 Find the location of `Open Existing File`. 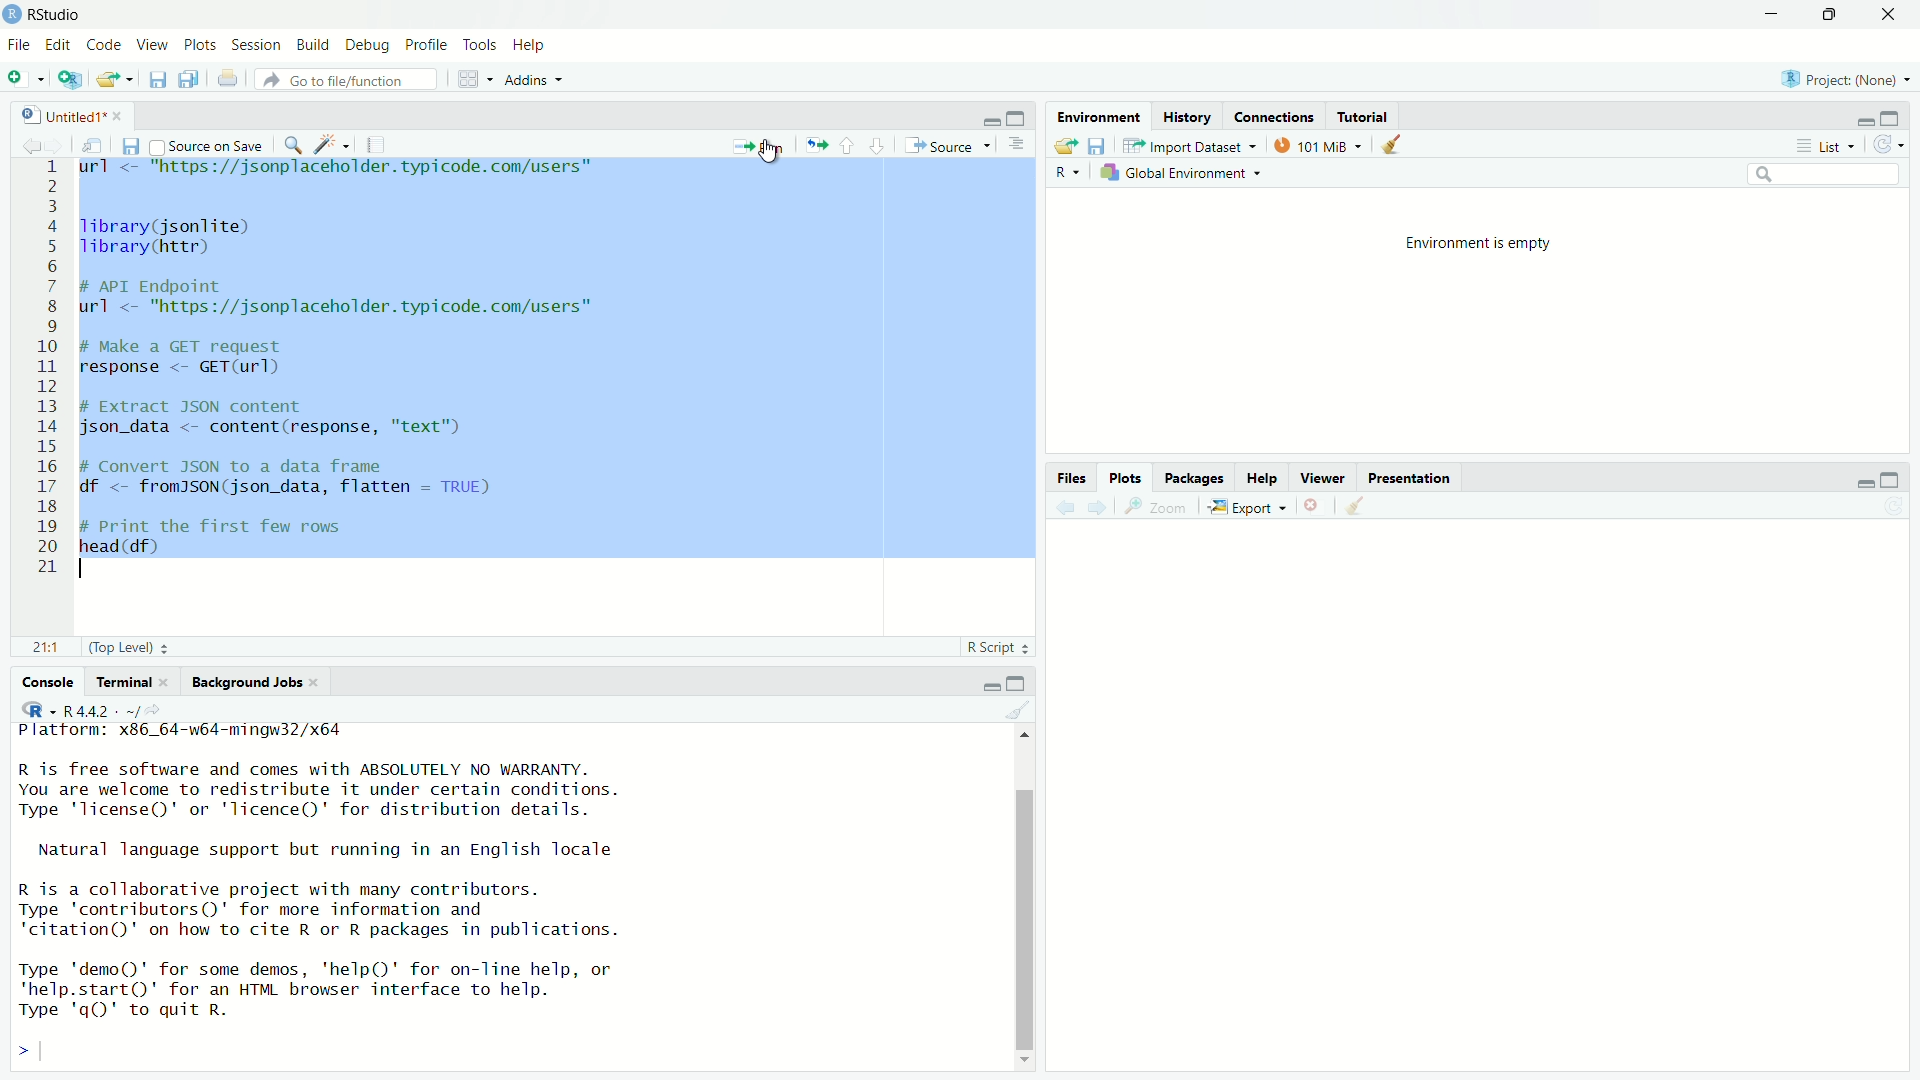

Open Existing File is located at coordinates (115, 79).